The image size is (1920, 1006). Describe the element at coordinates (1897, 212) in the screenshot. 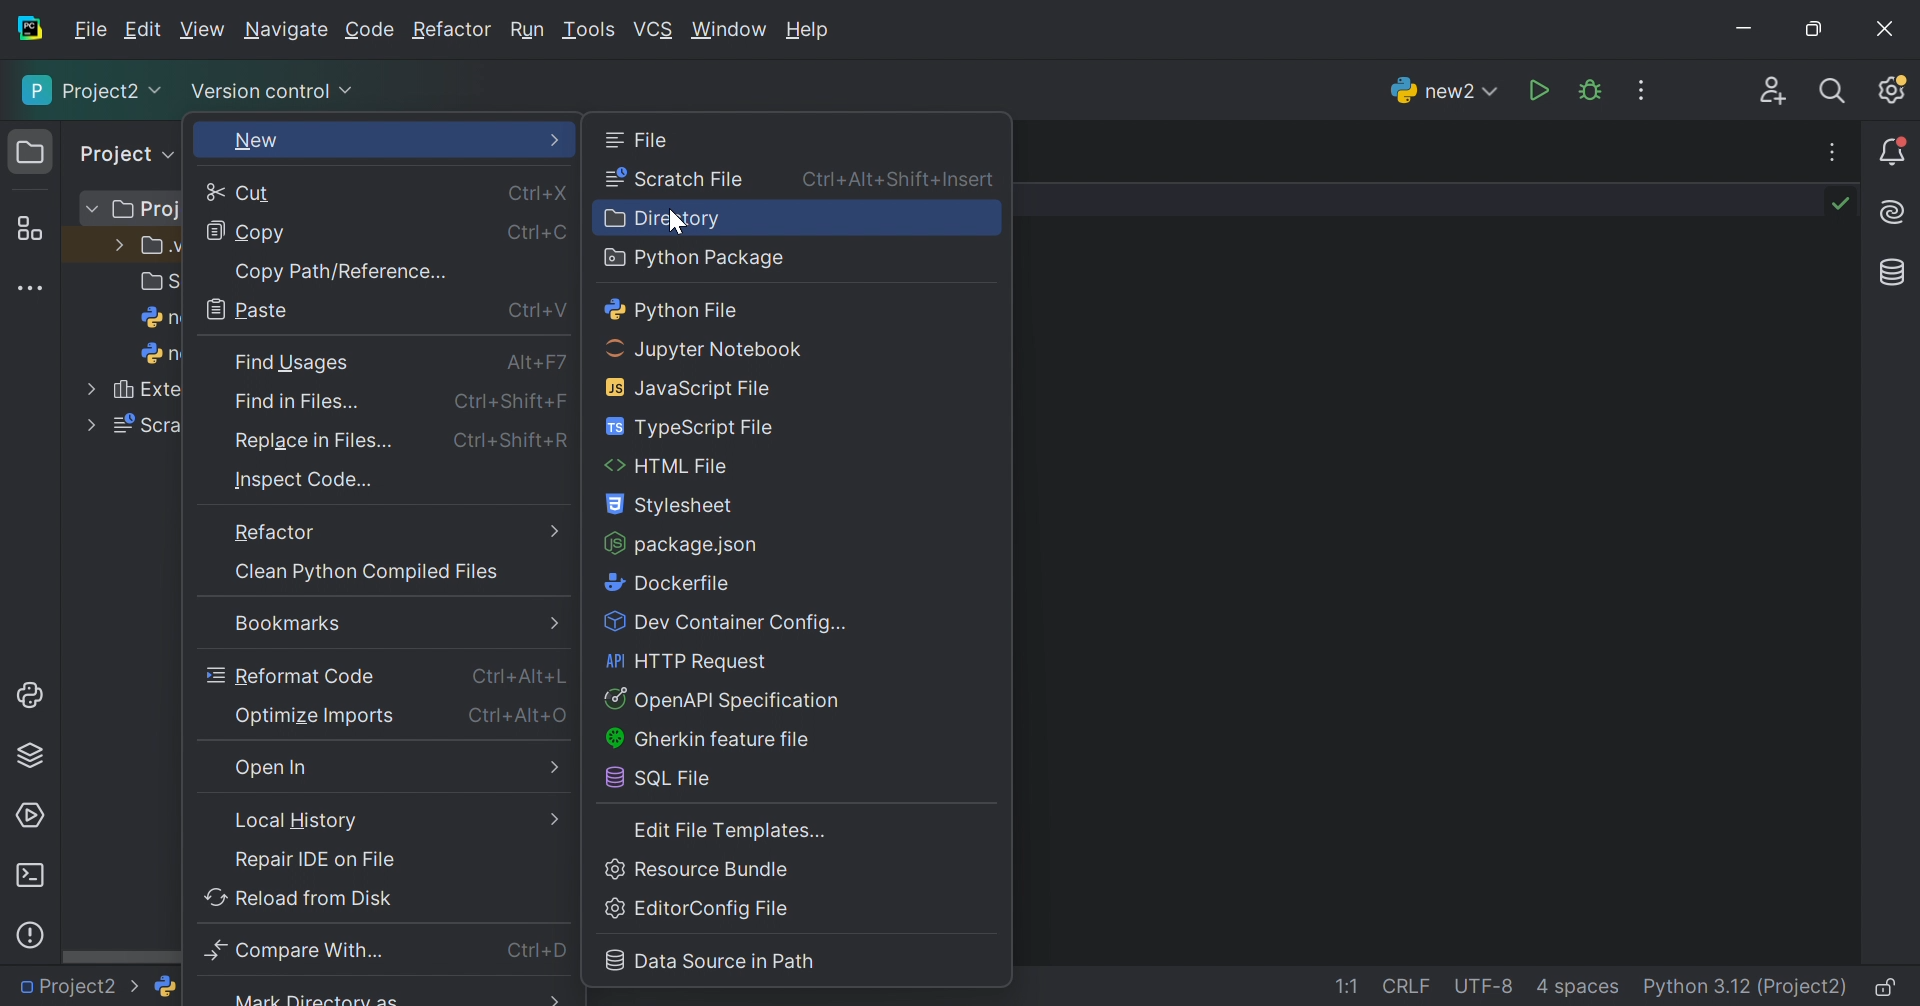

I see `AI Assistant` at that location.